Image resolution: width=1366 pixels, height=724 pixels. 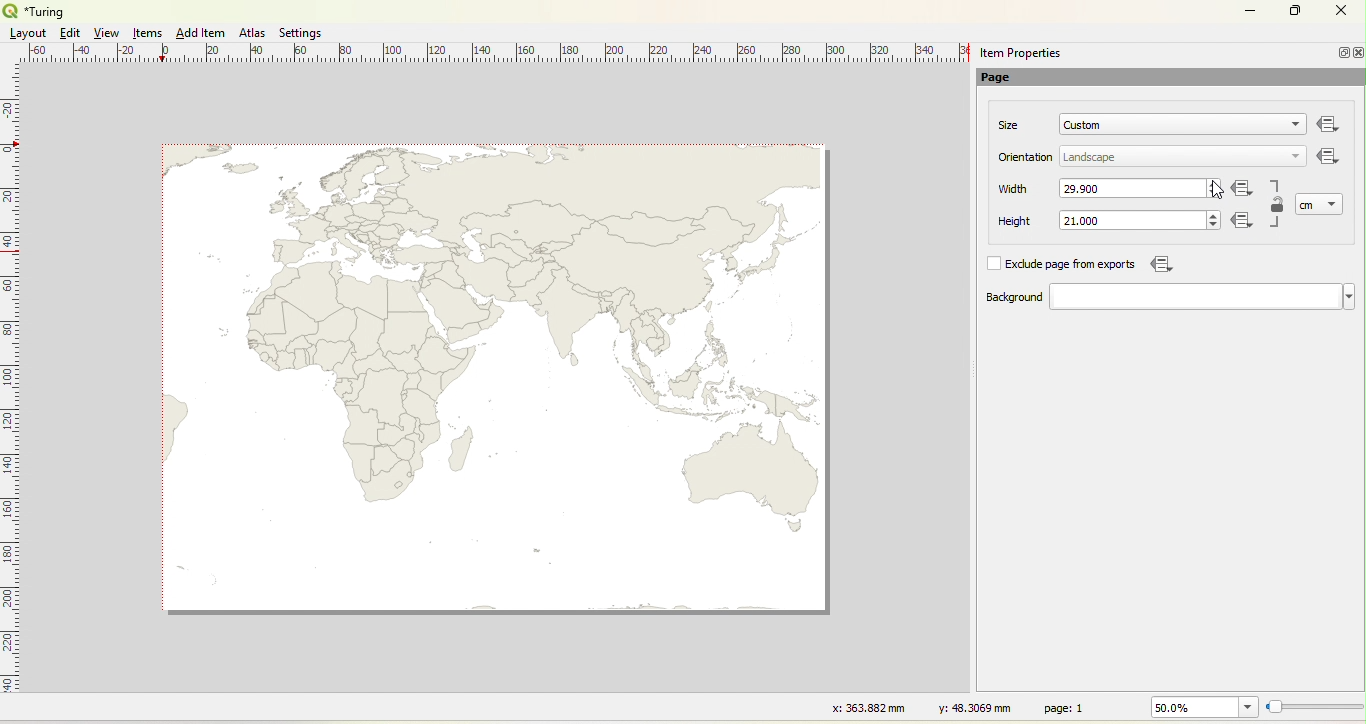 I want to click on 21.000, so click(x=1081, y=221).